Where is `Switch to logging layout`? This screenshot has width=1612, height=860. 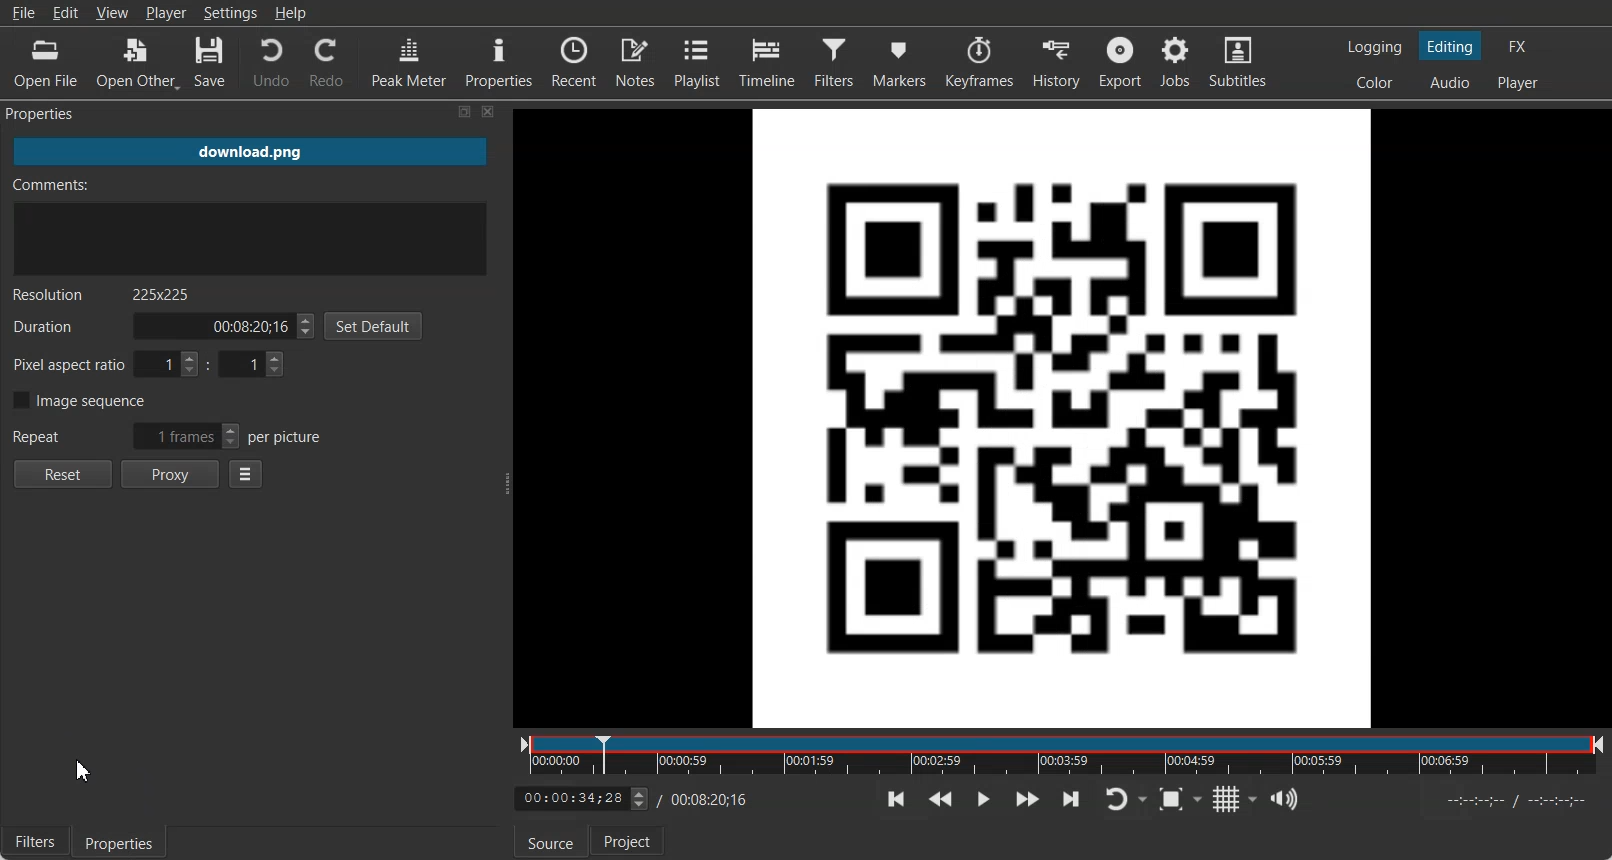 Switch to logging layout is located at coordinates (1376, 46).